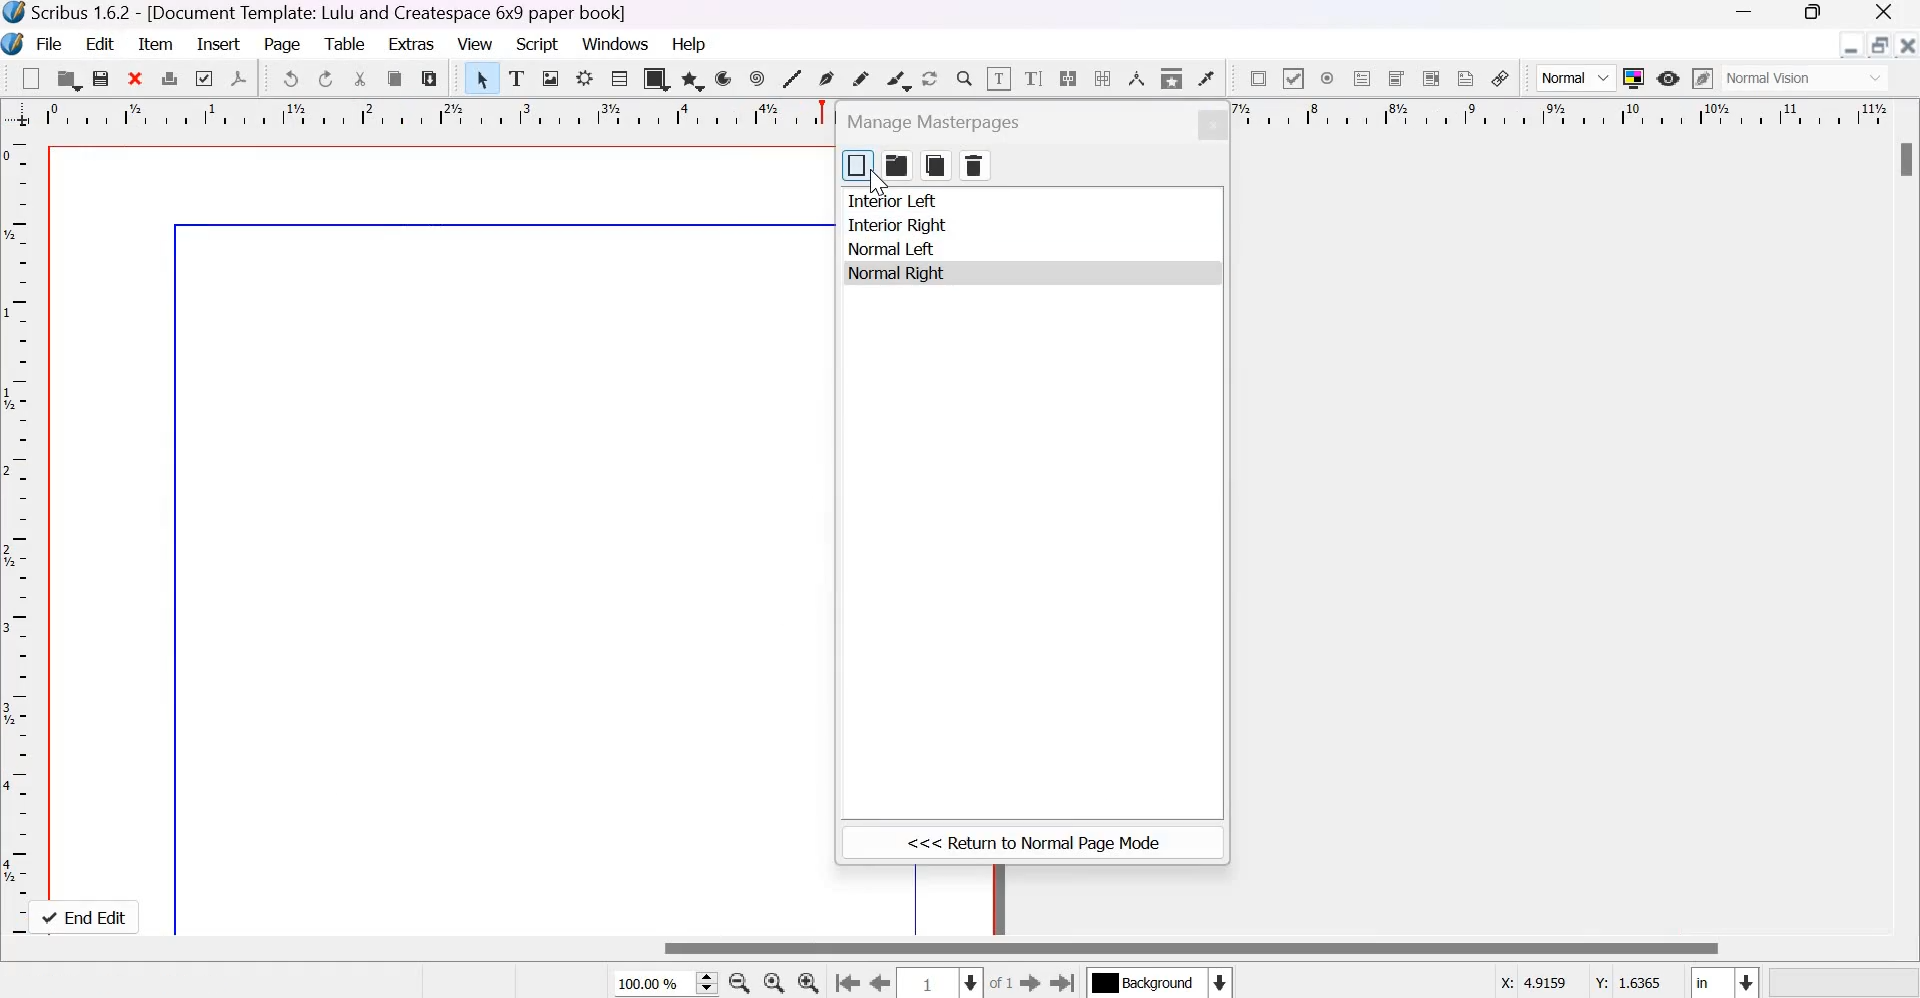  Describe the element at coordinates (48, 43) in the screenshot. I see `File` at that location.